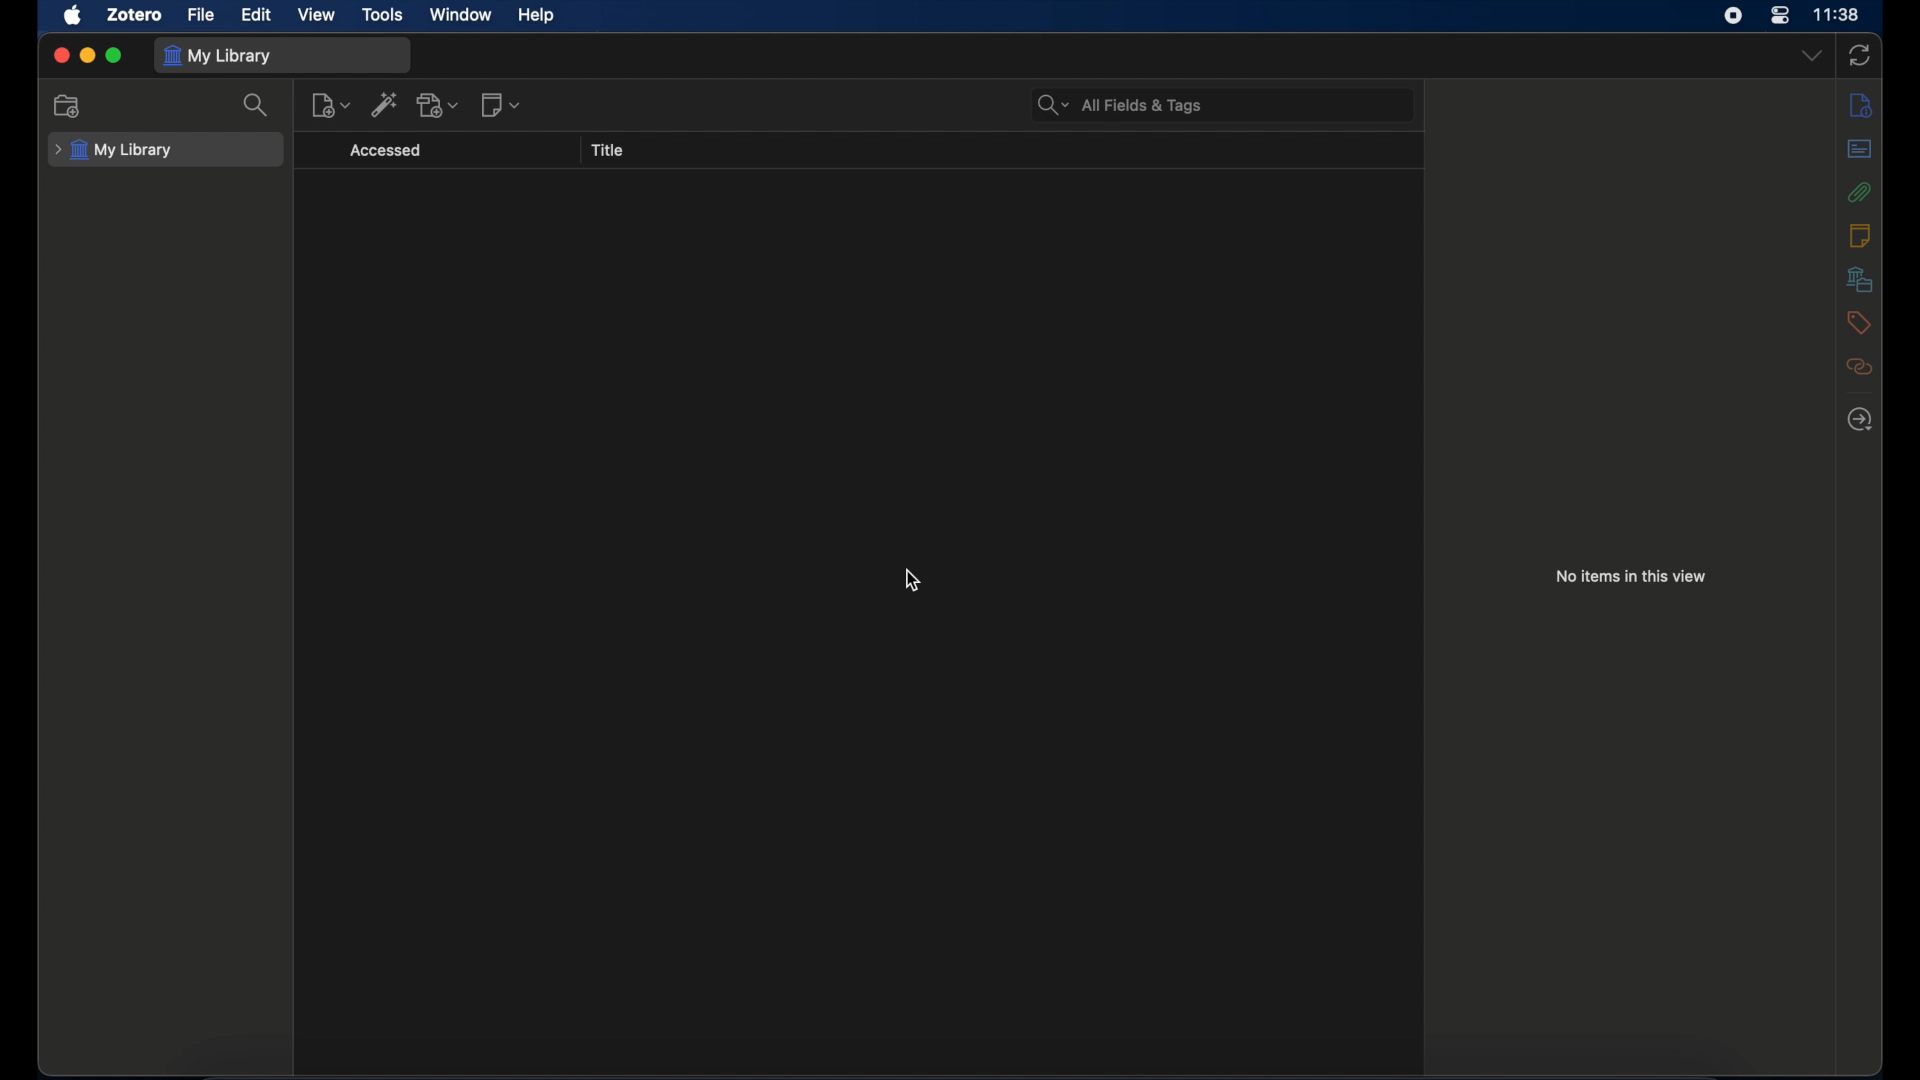 This screenshot has height=1080, width=1920. Describe the element at coordinates (1859, 149) in the screenshot. I see `abstract` at that location.